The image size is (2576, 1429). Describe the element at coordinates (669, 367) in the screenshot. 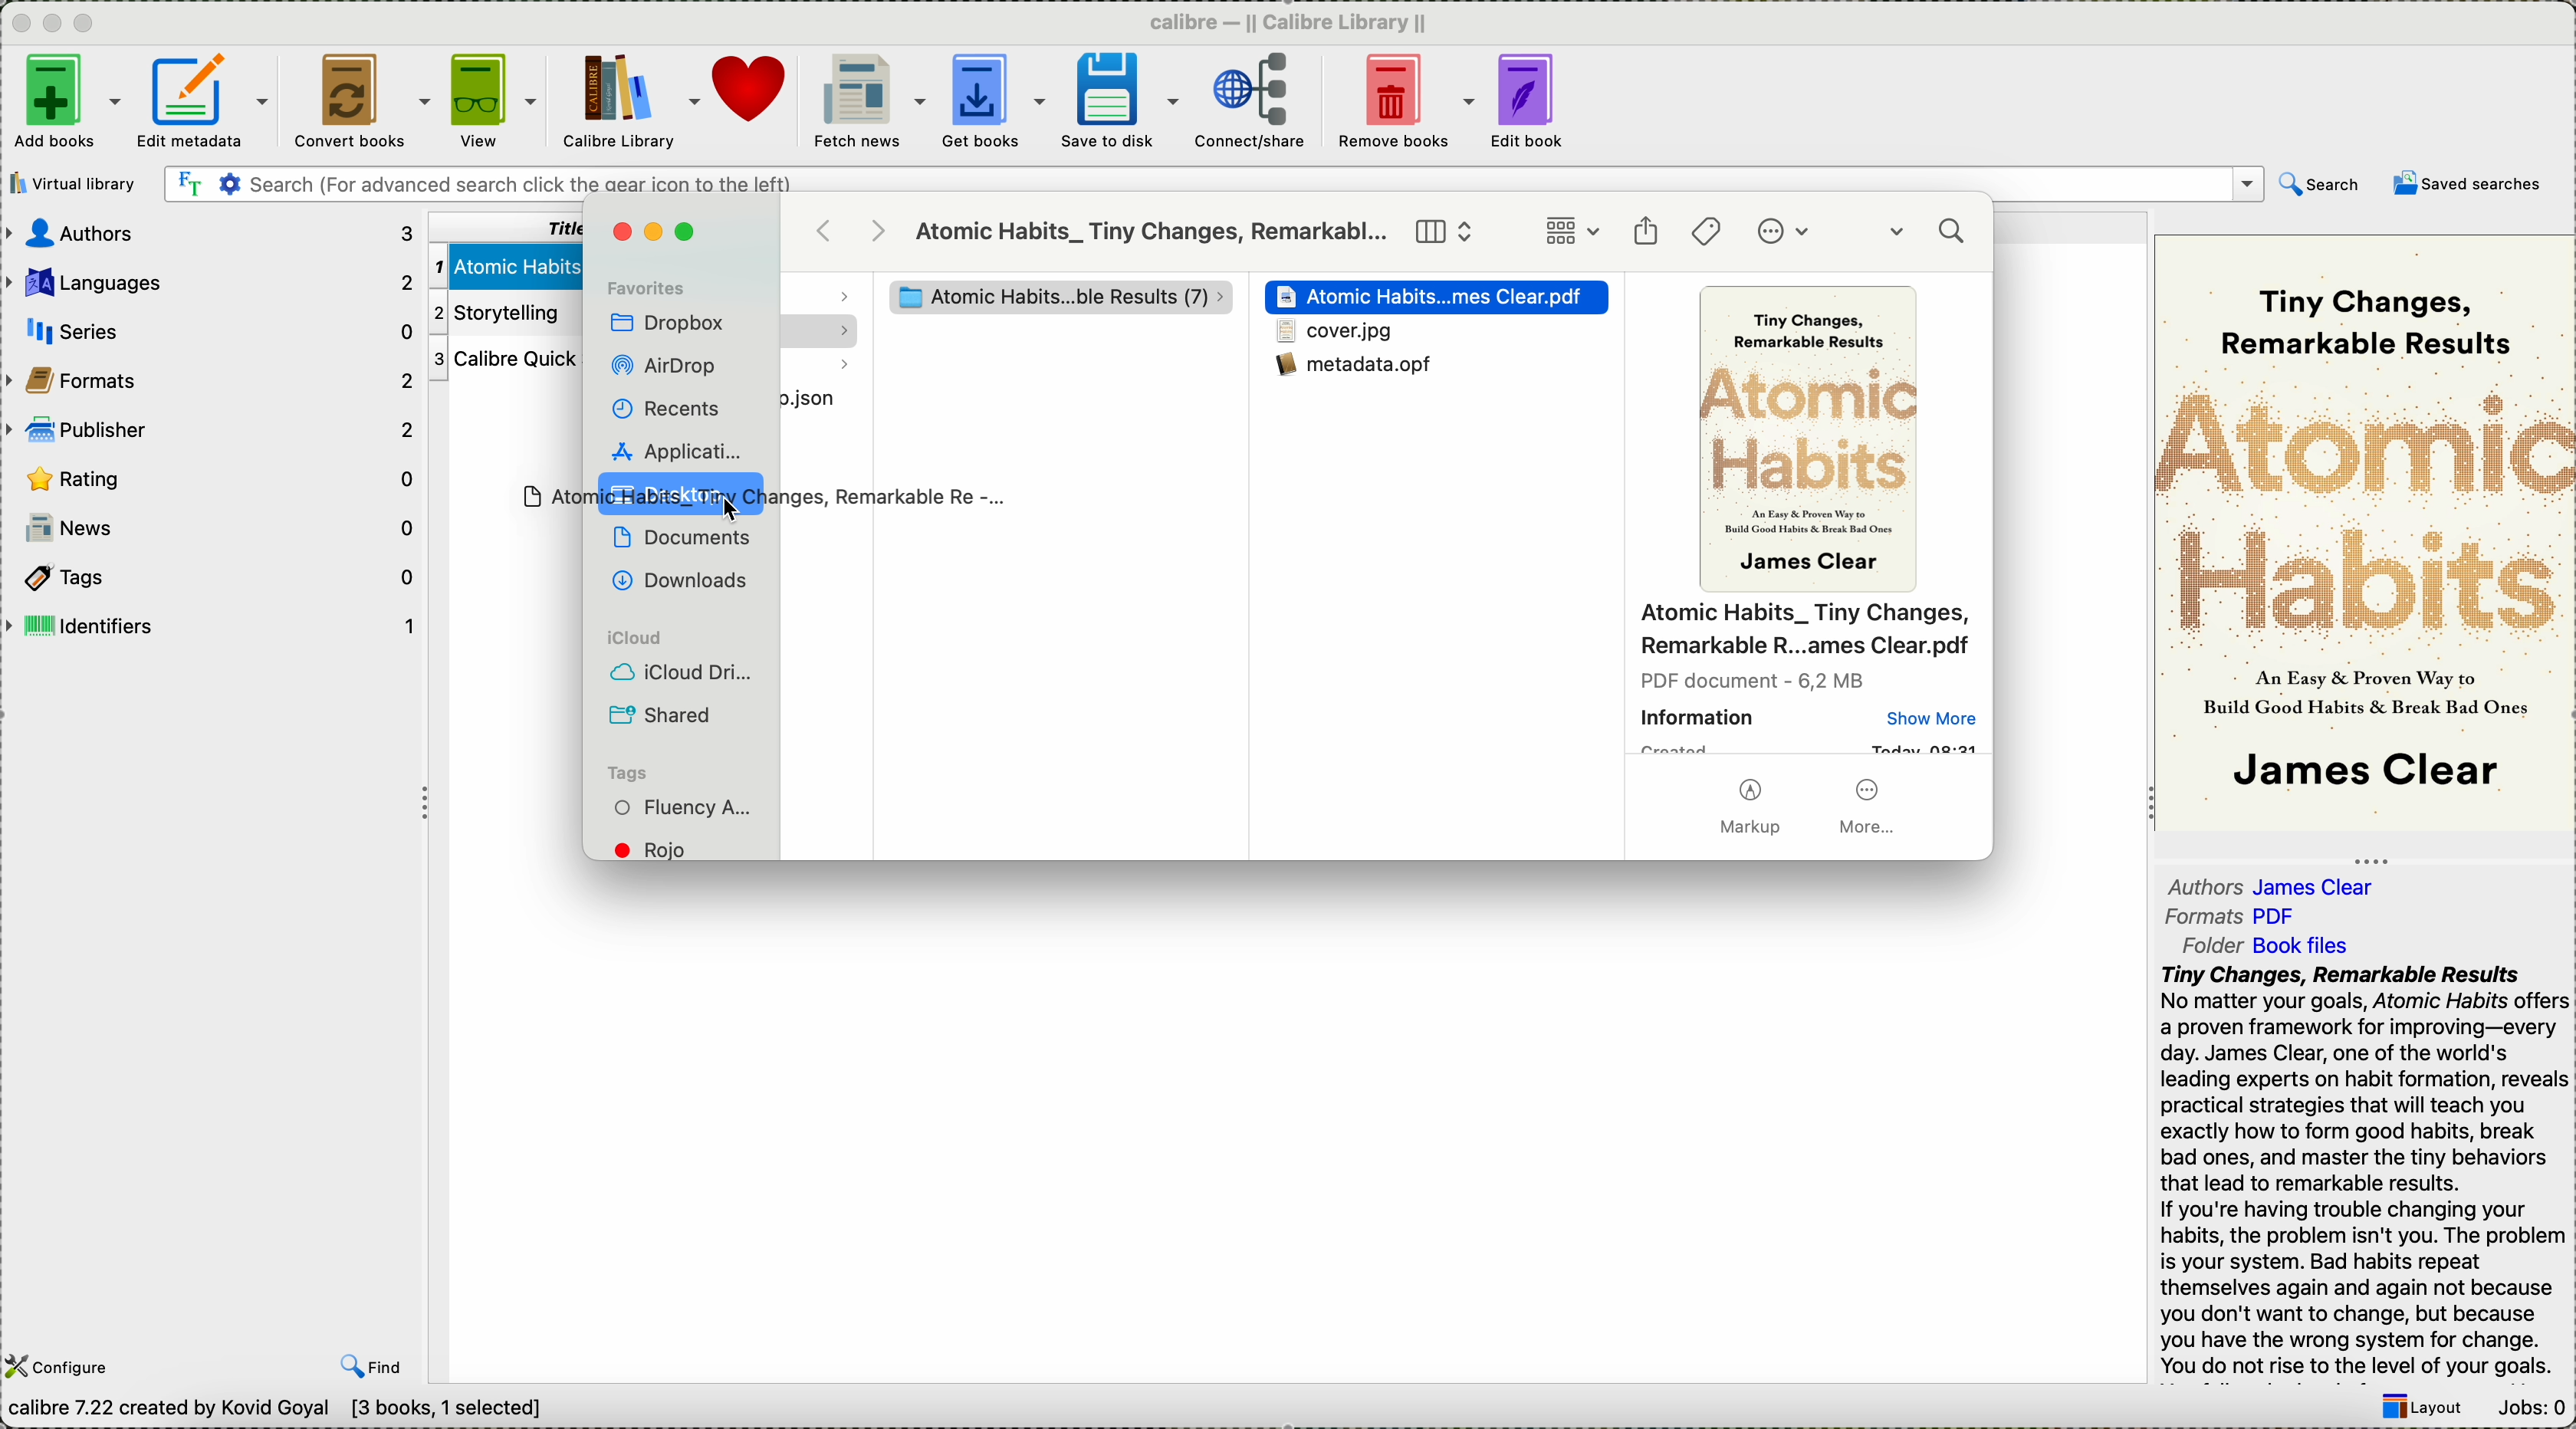

I see `AirDrop` at that location.